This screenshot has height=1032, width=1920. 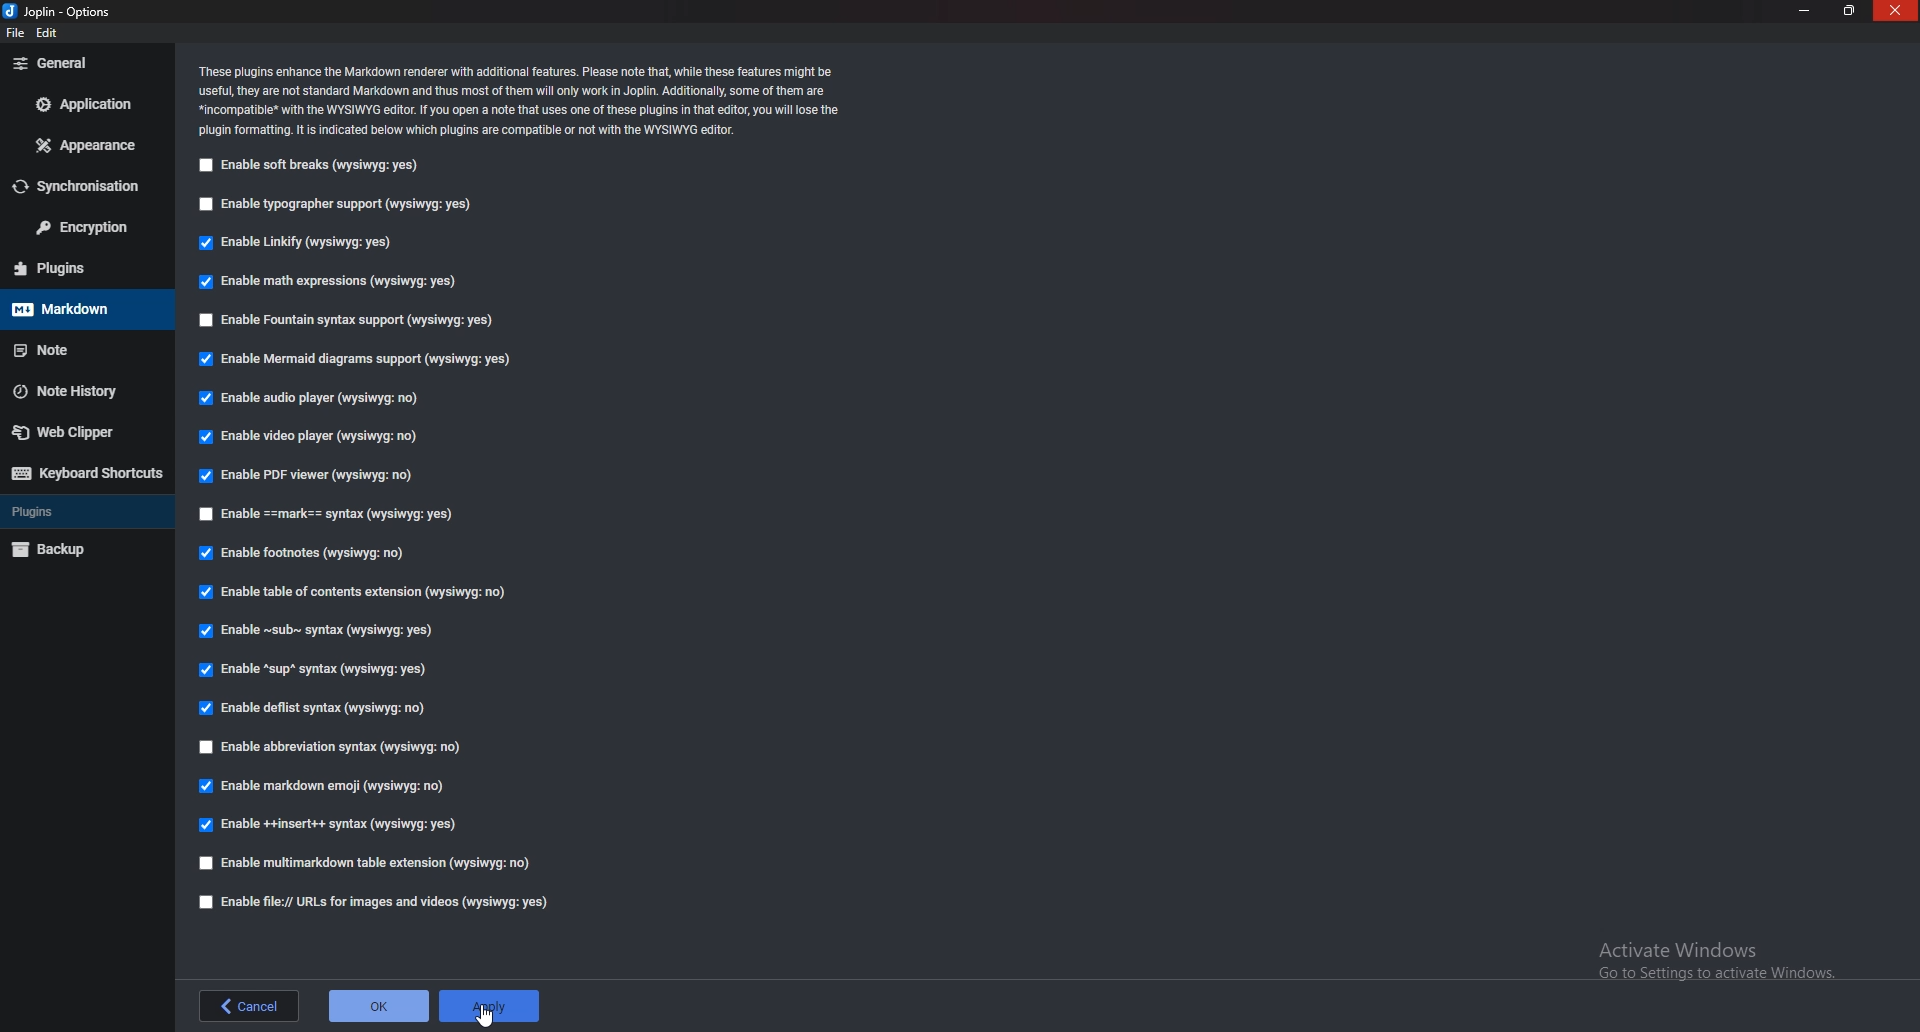 I want to click on Back up, so click(x=65, y=551).